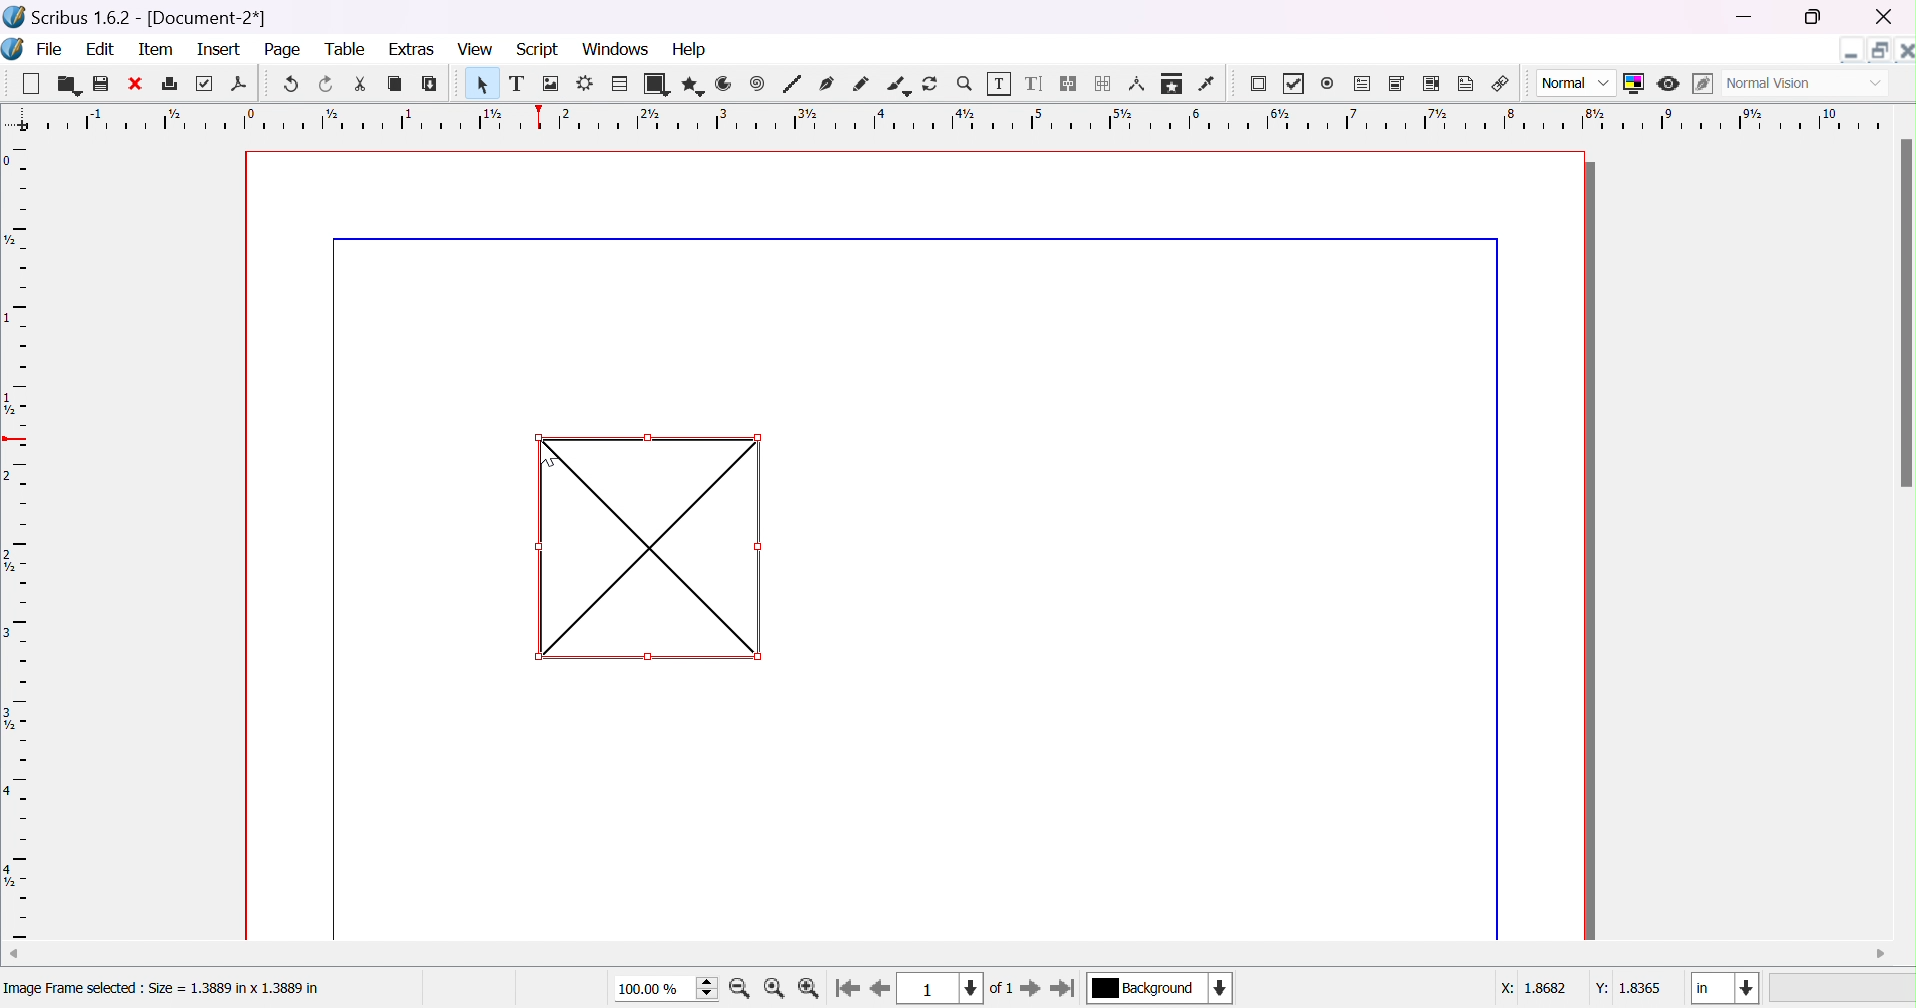 The height and width of the screenshot is (1008, 1916). I want to click on polygon, so click(691, 84).